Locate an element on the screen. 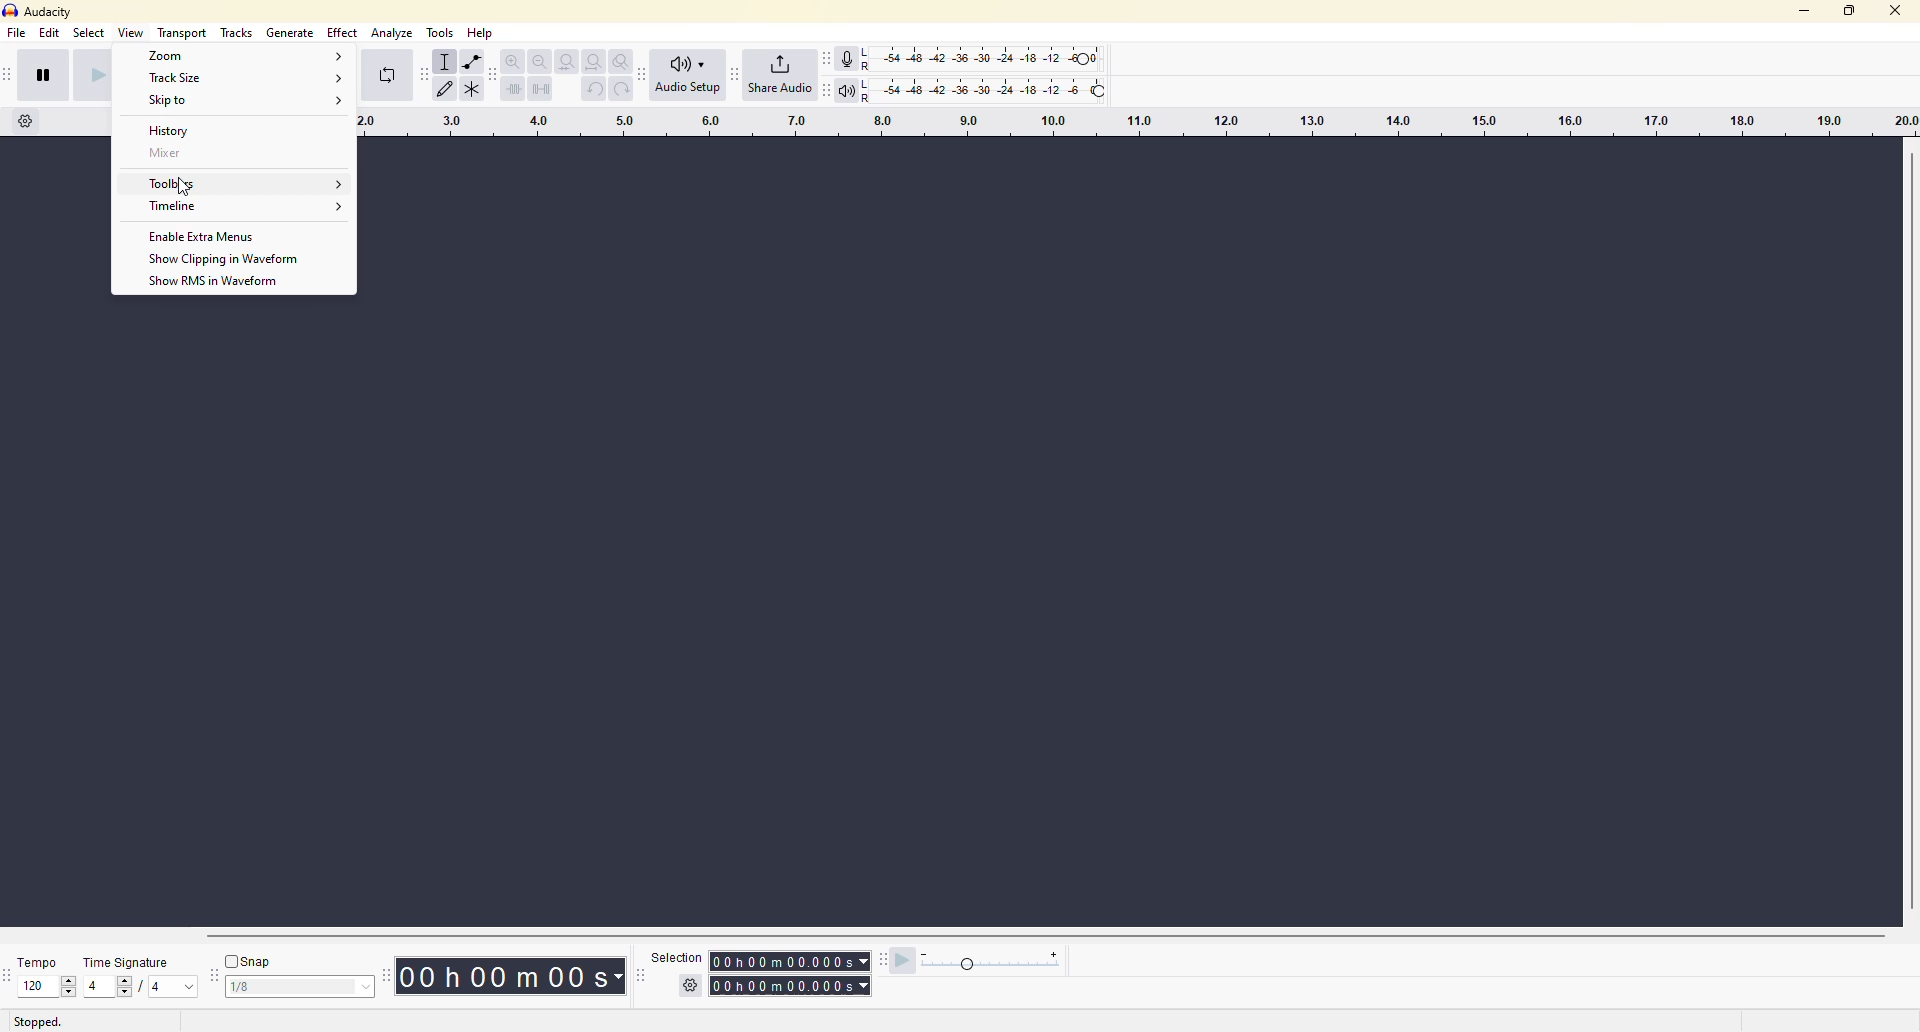  close is located at coordinates (1894, 13).